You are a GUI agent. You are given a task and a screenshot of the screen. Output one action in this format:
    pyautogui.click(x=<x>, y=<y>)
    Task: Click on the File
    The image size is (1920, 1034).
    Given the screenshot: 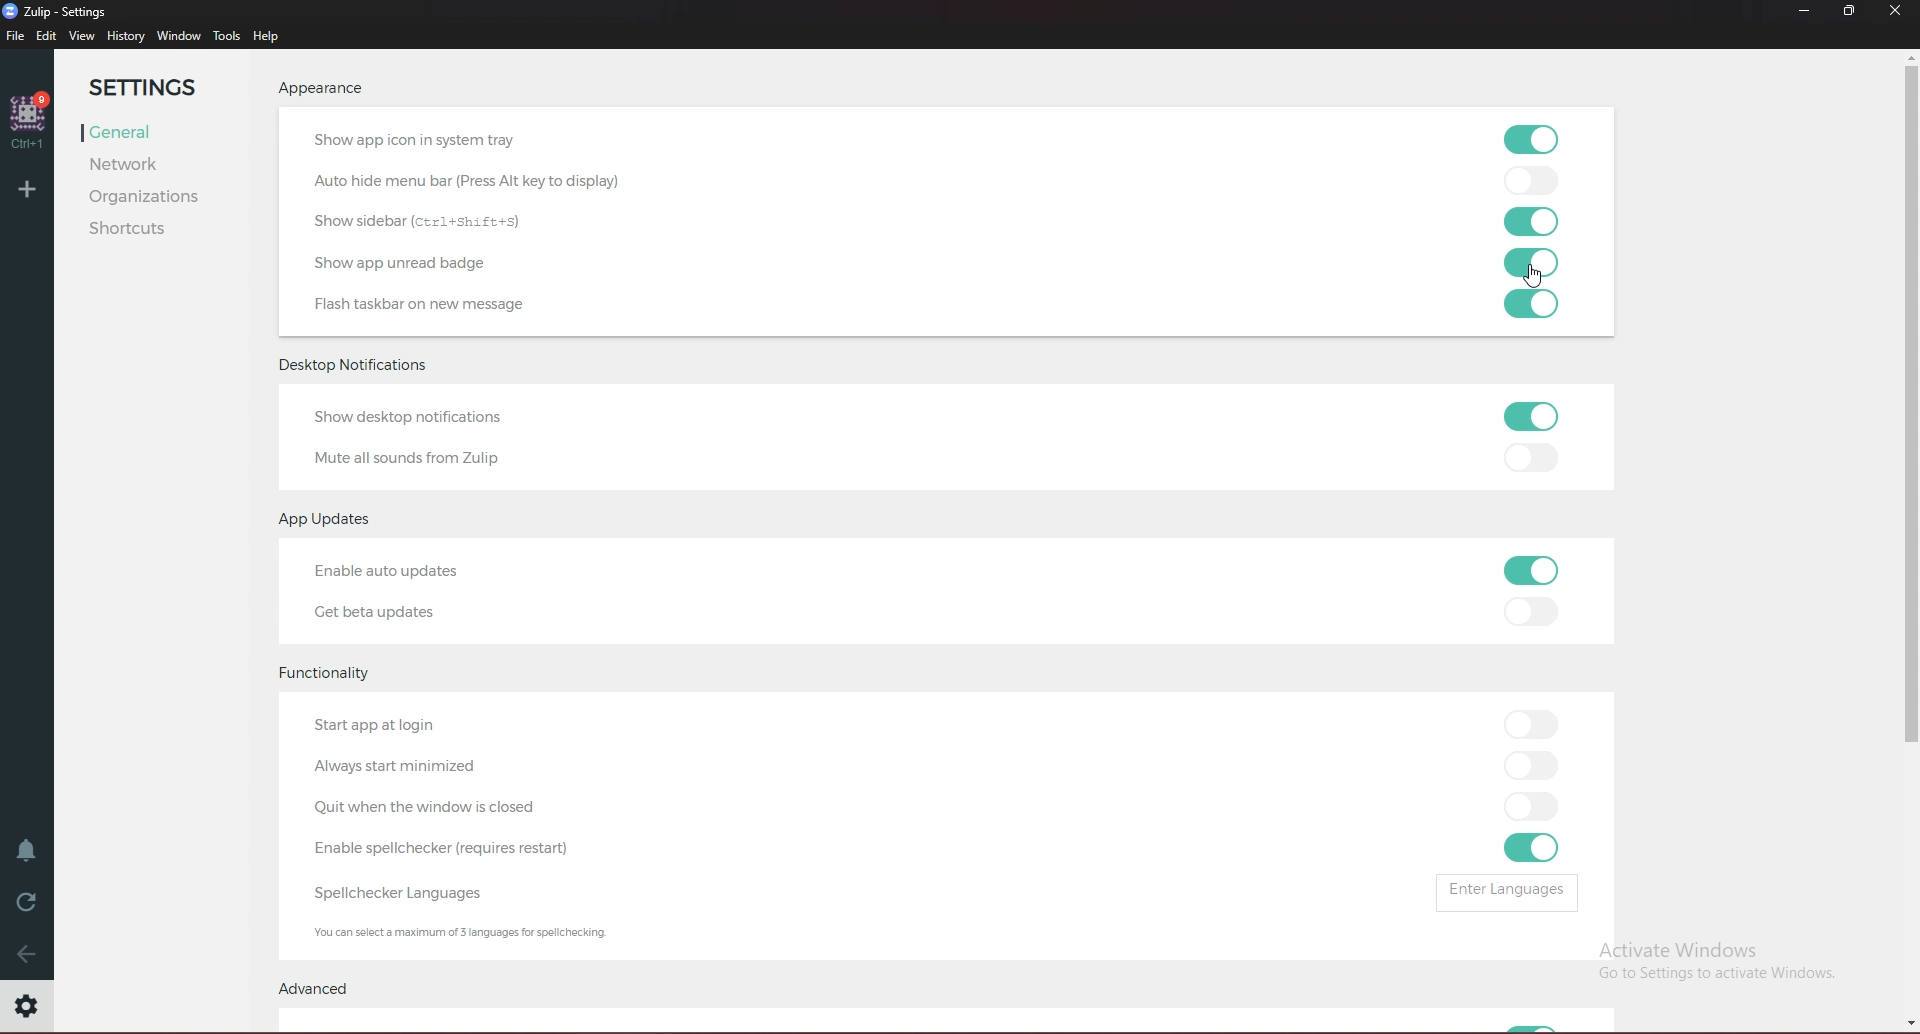 What is the action you would take?
    pyautogui.click(x=16, y=37)
    